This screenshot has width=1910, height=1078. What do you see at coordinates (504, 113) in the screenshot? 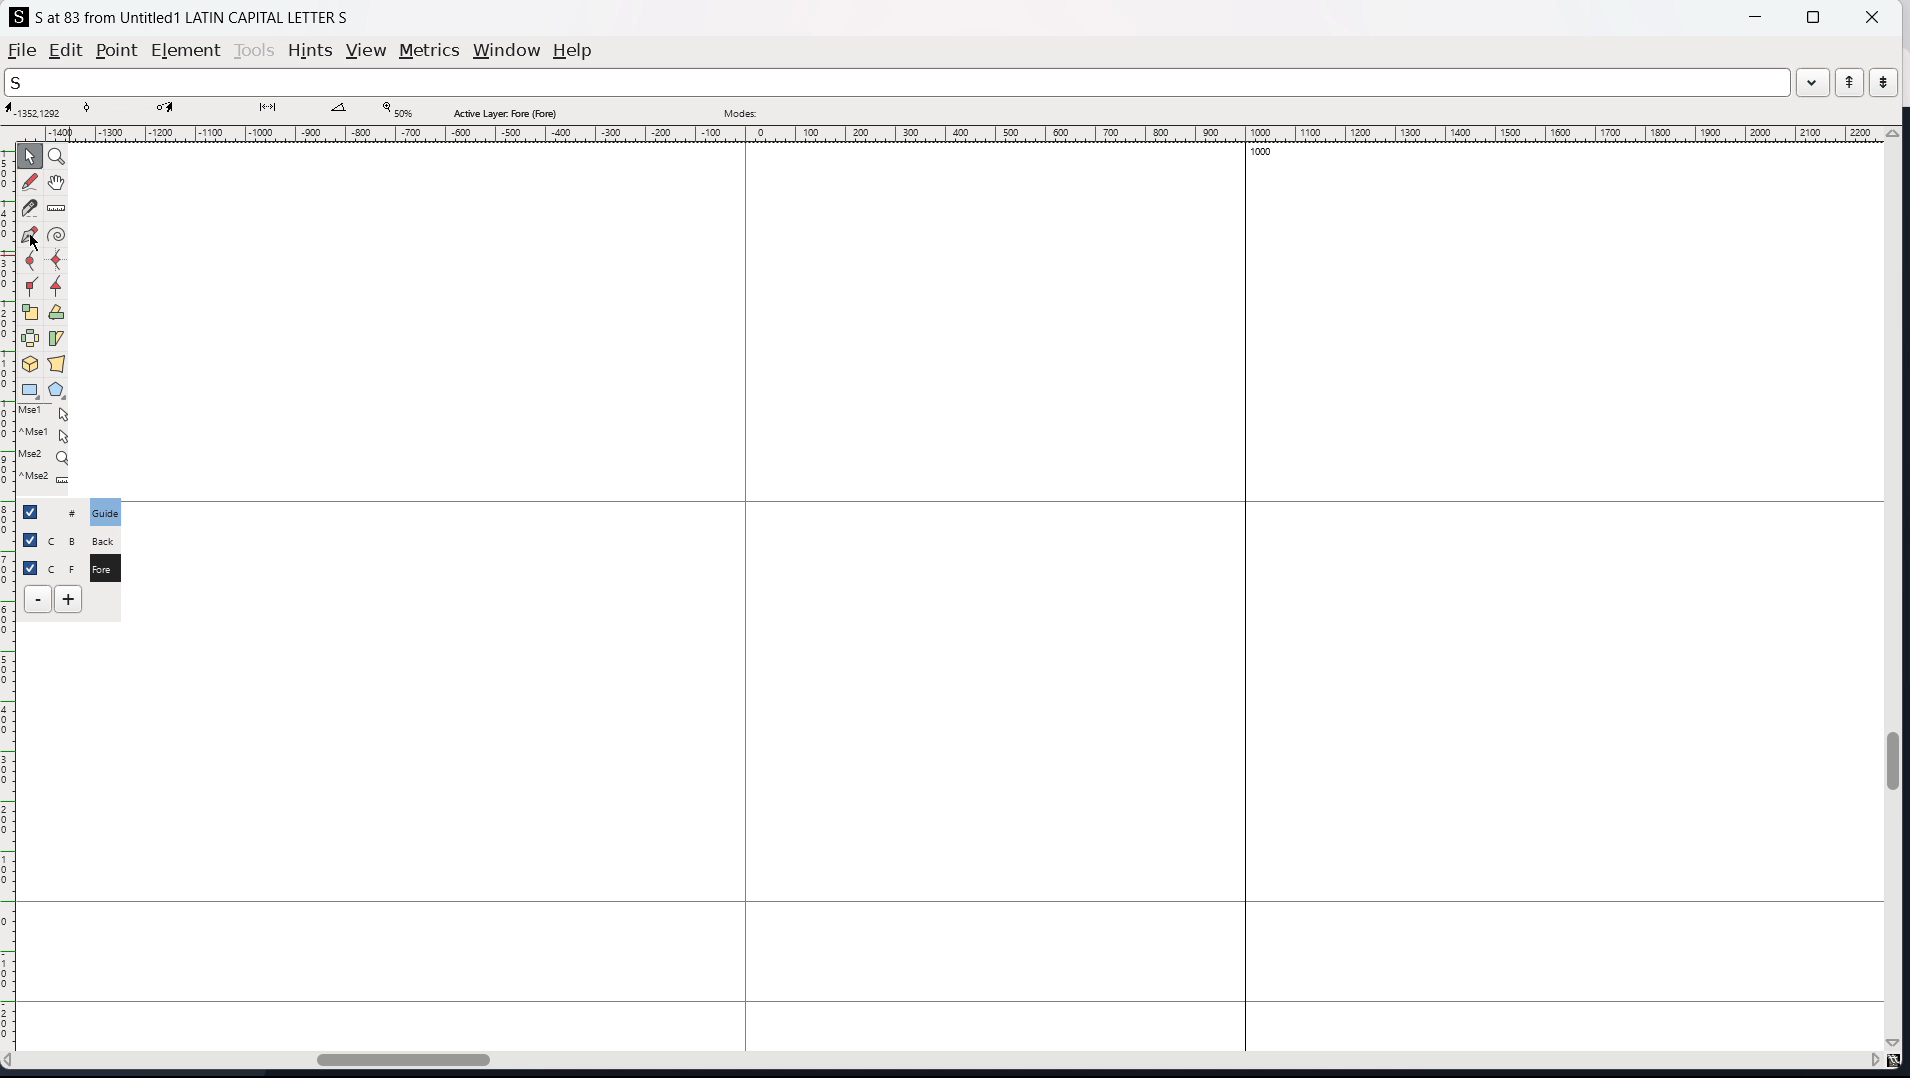
I see `active layer` at bounding box center [504, 113].